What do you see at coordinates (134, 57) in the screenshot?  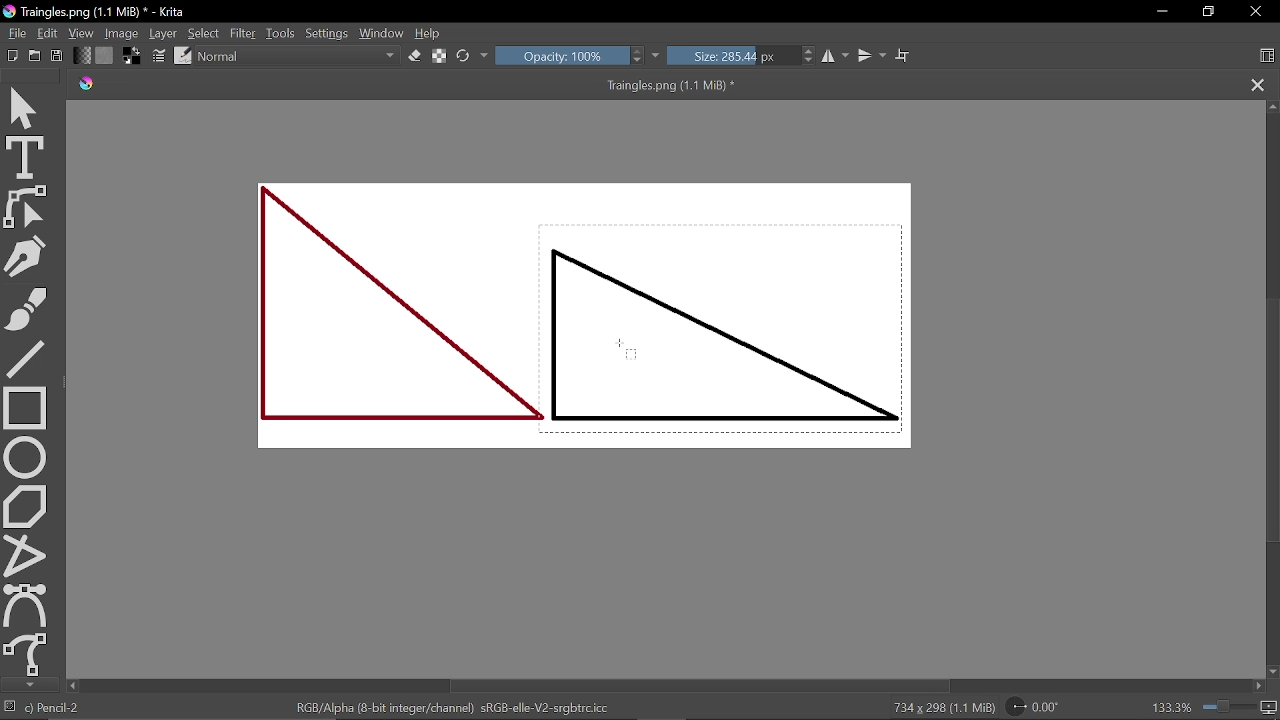 I see `Background color` at bounding box center [134, 57].